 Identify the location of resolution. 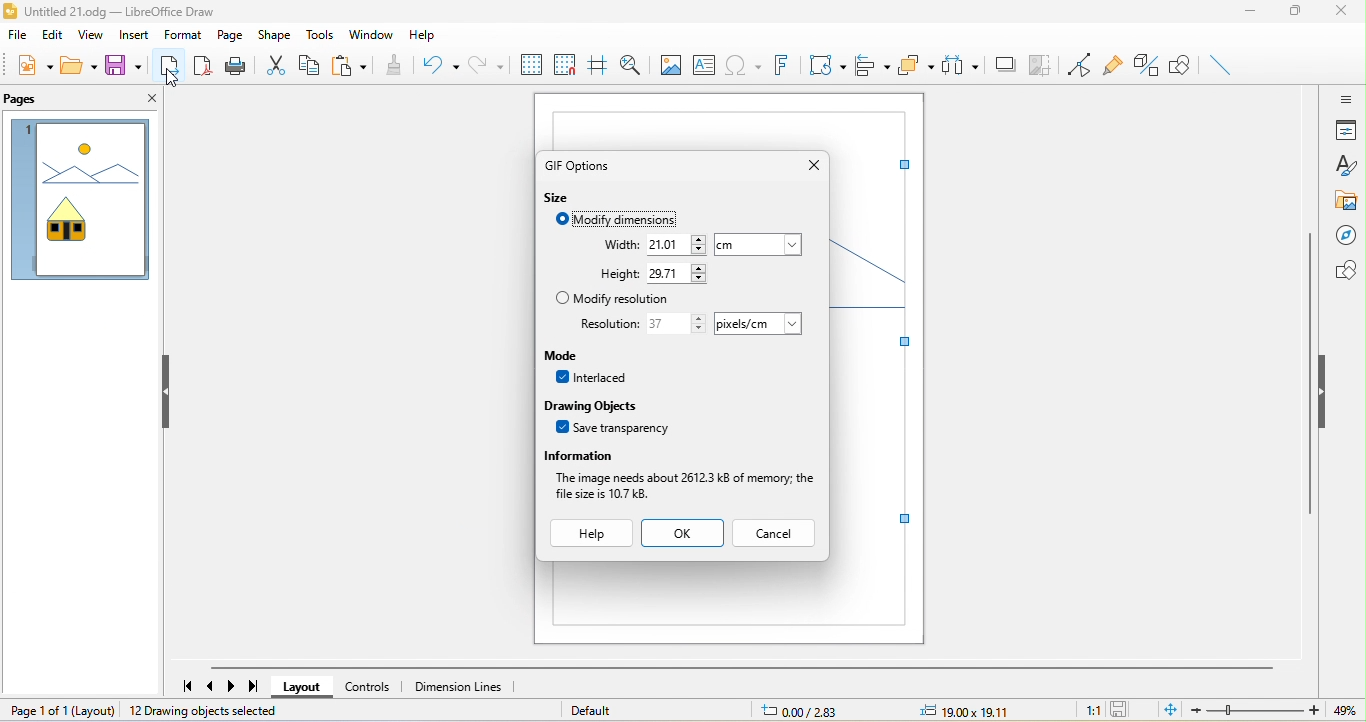
(606, 326).